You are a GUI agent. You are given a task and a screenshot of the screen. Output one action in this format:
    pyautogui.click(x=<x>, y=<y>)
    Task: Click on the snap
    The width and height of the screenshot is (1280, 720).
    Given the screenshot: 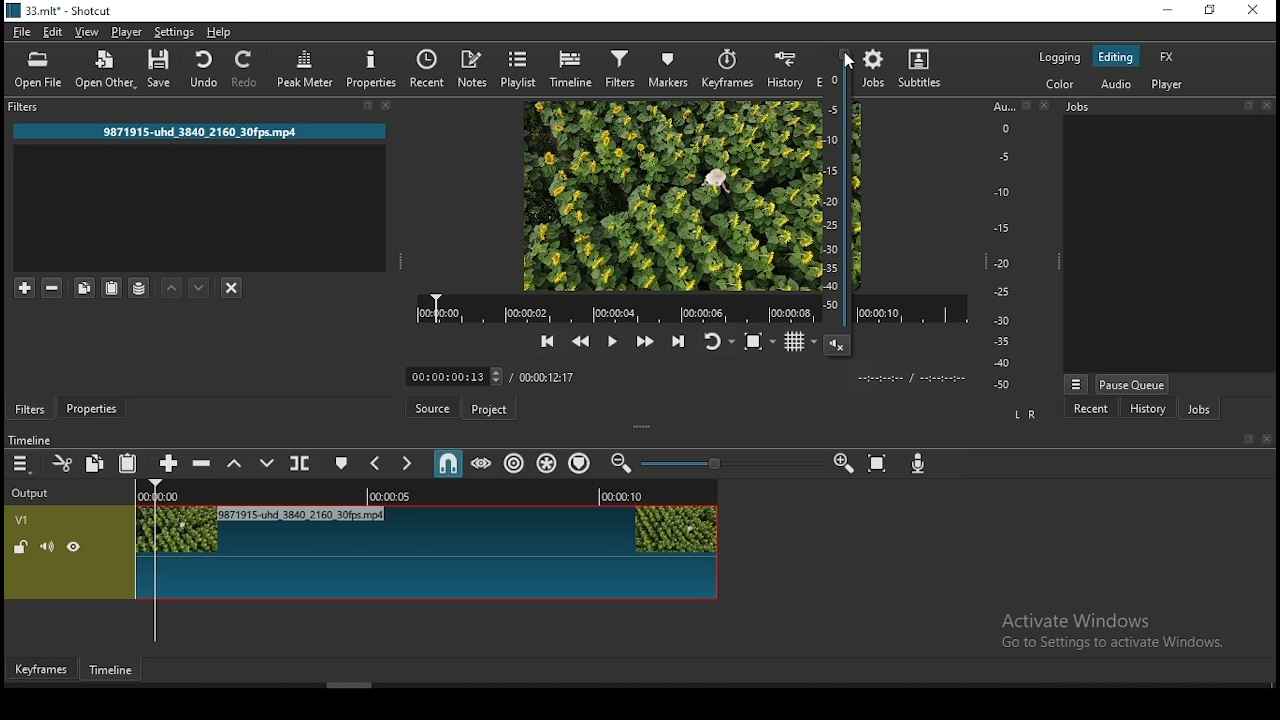 What is the action you would take?
    pyautogui.click(x=448, y=466)
    